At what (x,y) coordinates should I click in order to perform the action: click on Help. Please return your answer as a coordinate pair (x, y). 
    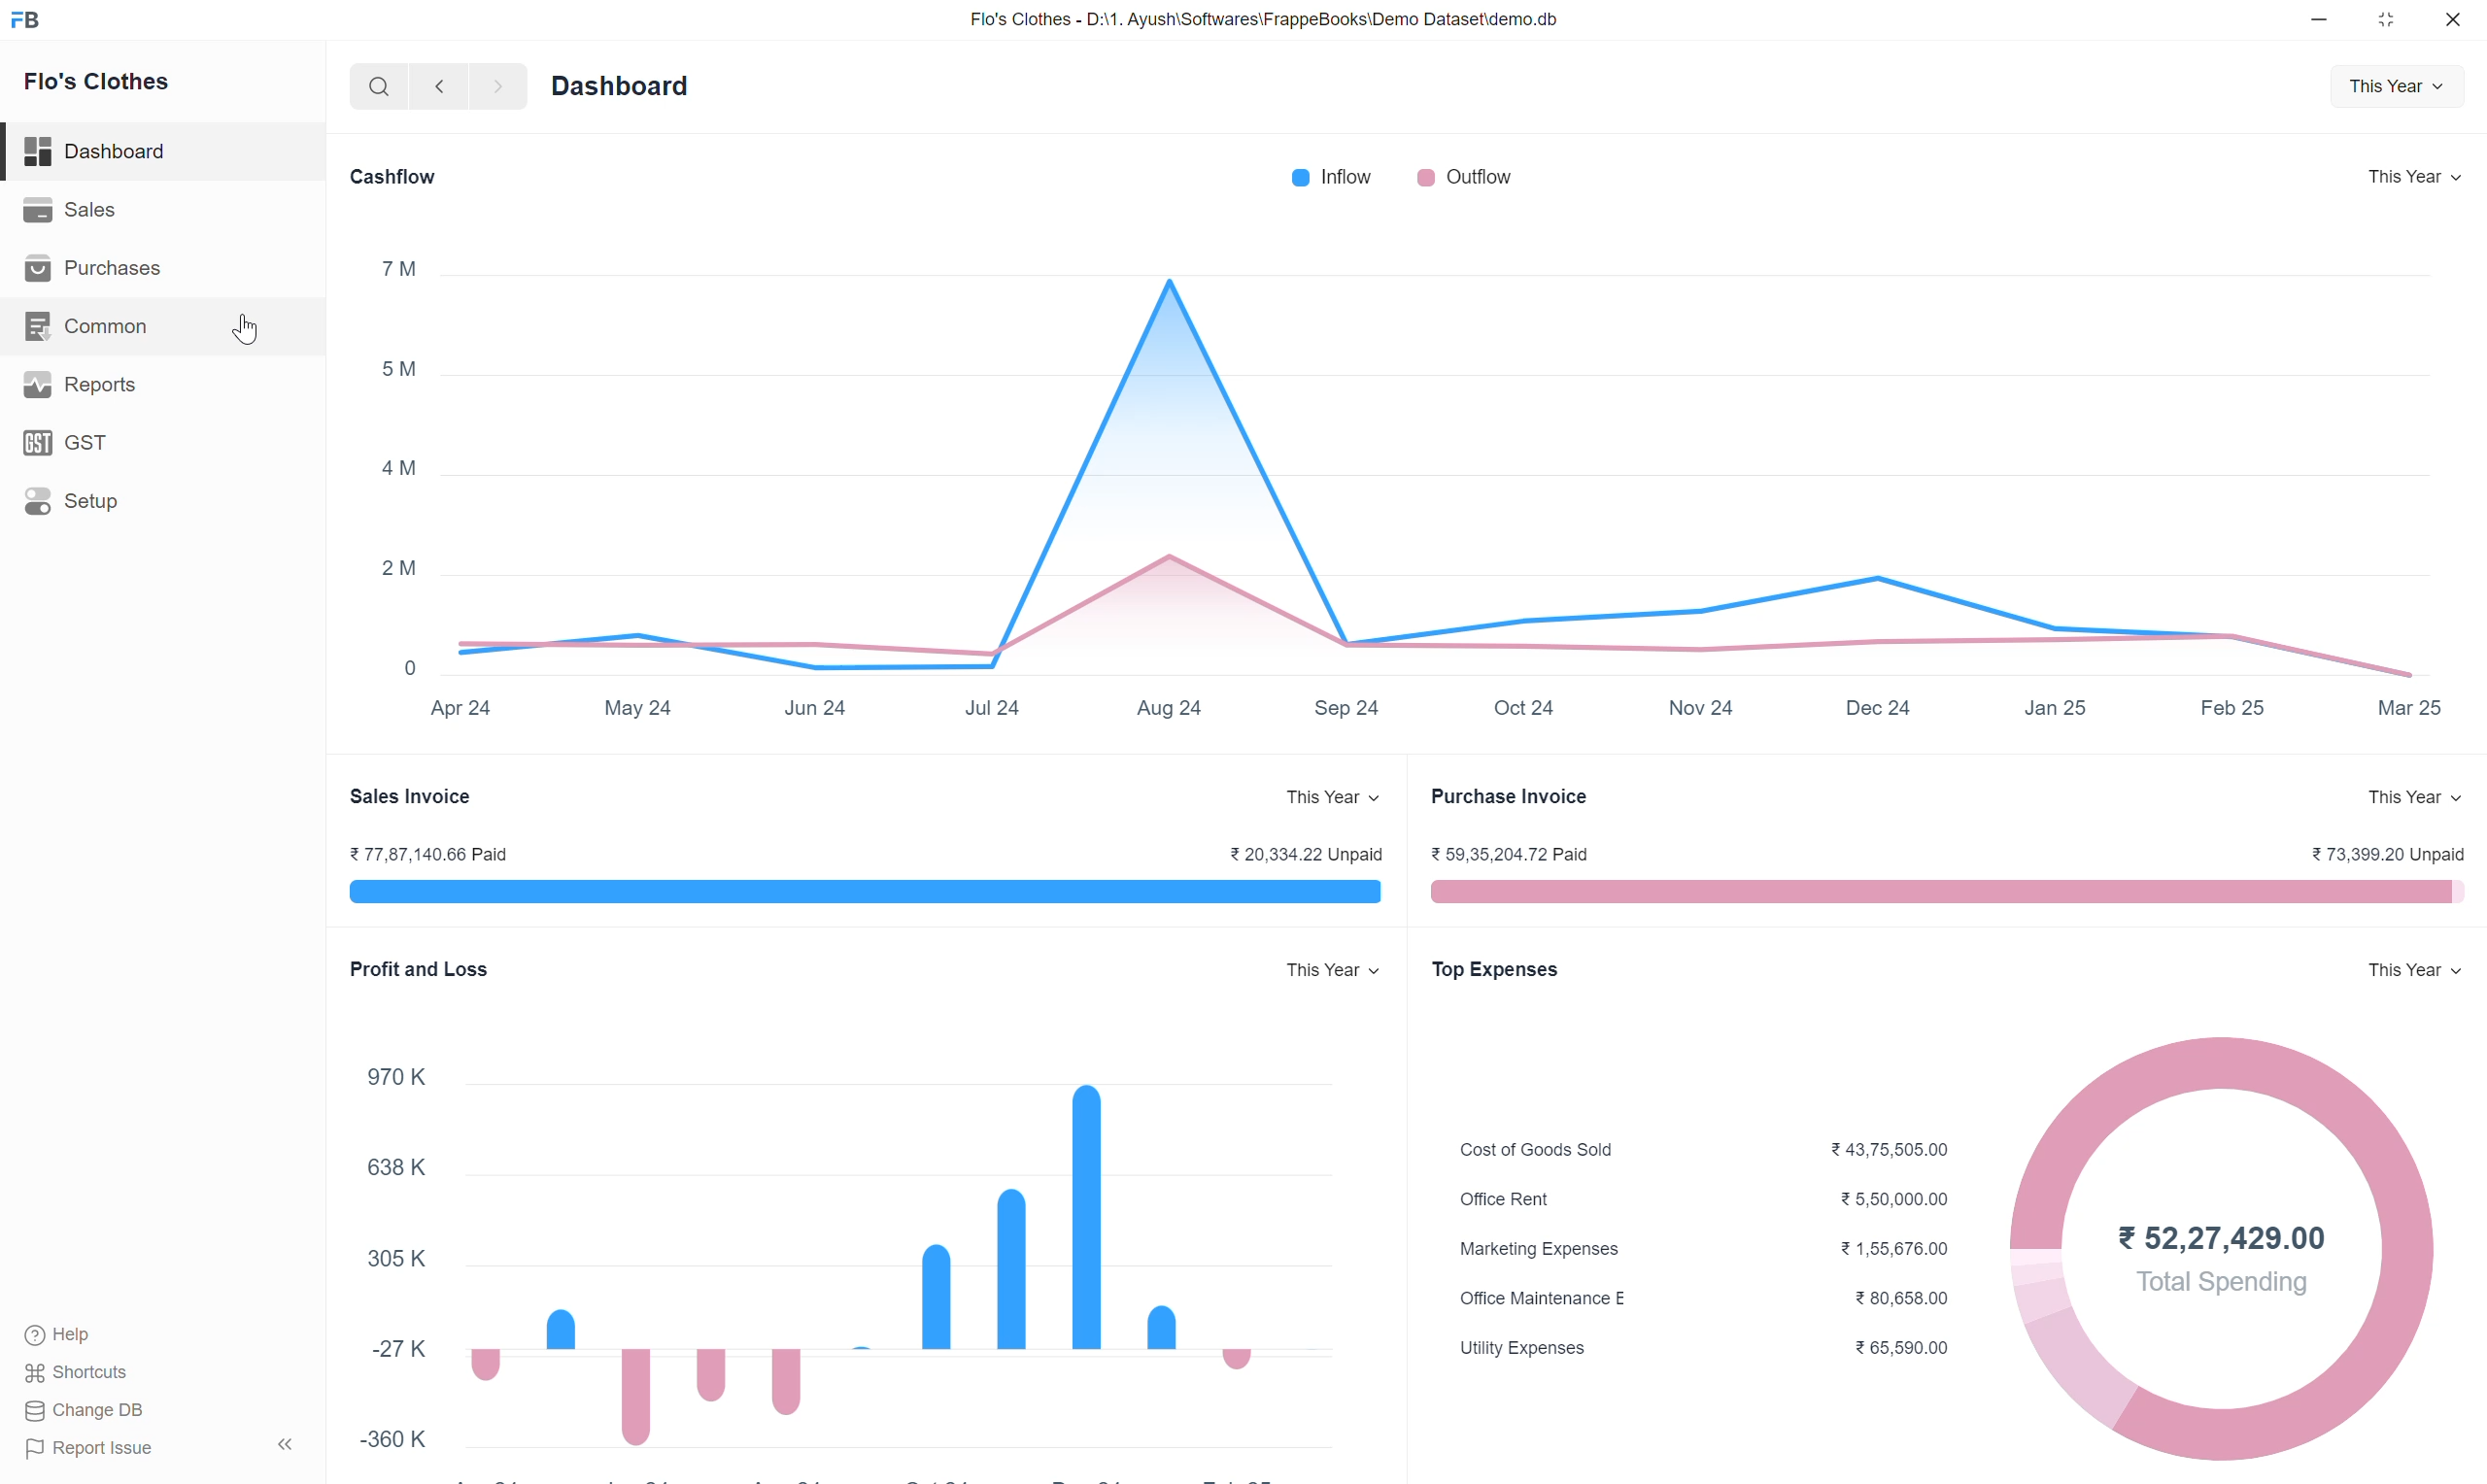
    Looking at the image, I should click on (69, 1335).